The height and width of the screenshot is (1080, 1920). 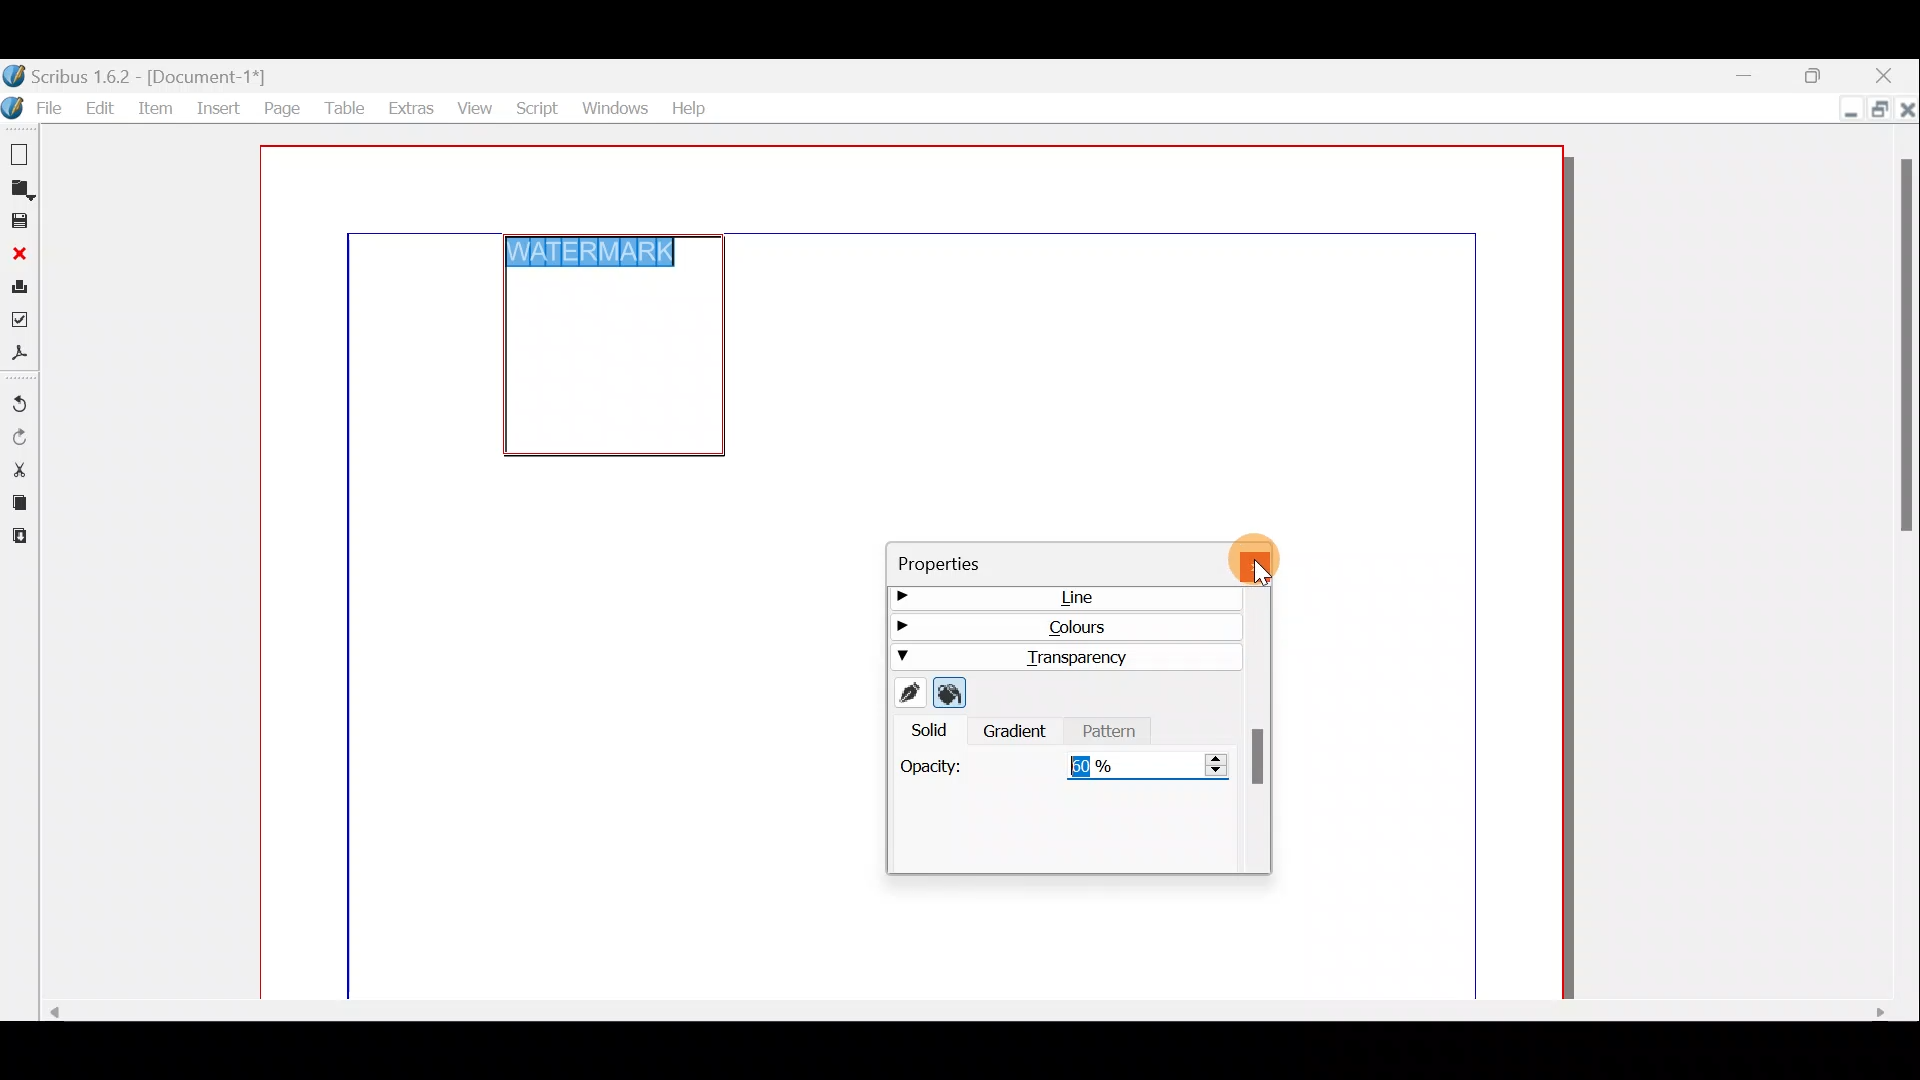 I want to click on Pattern, so click(x=1113, y=732).